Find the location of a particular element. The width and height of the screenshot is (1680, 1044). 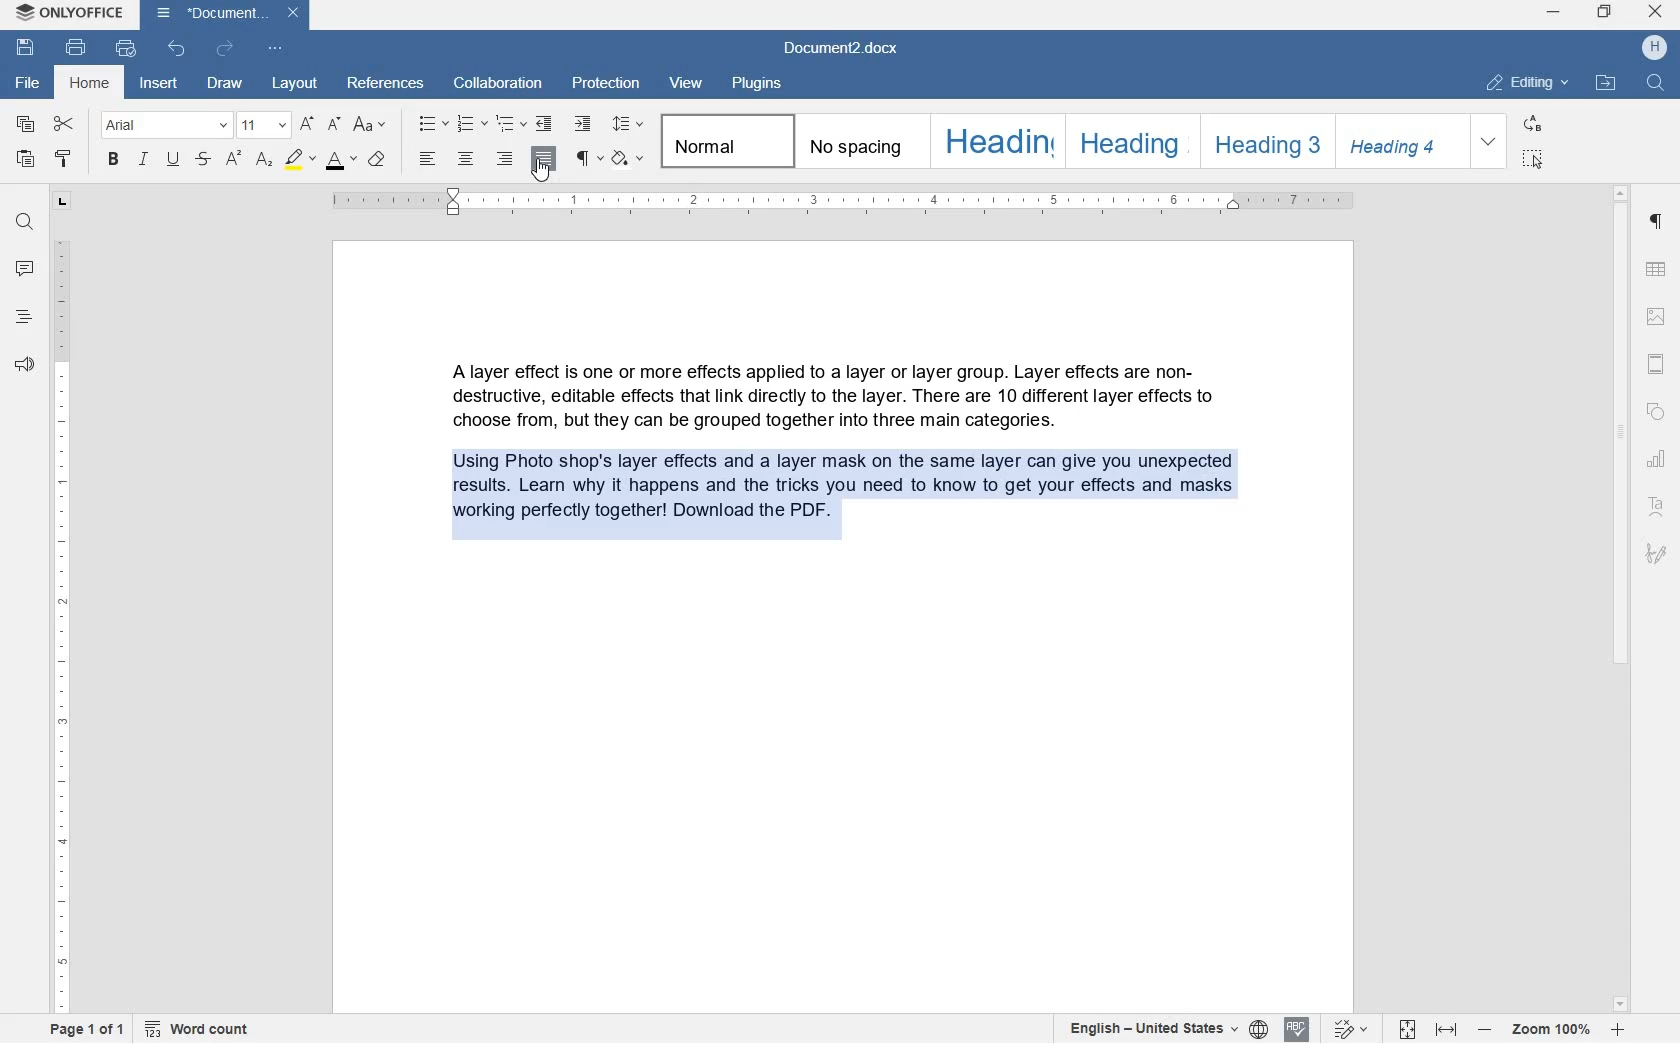

minimize is located at coordinates (1556, 13).